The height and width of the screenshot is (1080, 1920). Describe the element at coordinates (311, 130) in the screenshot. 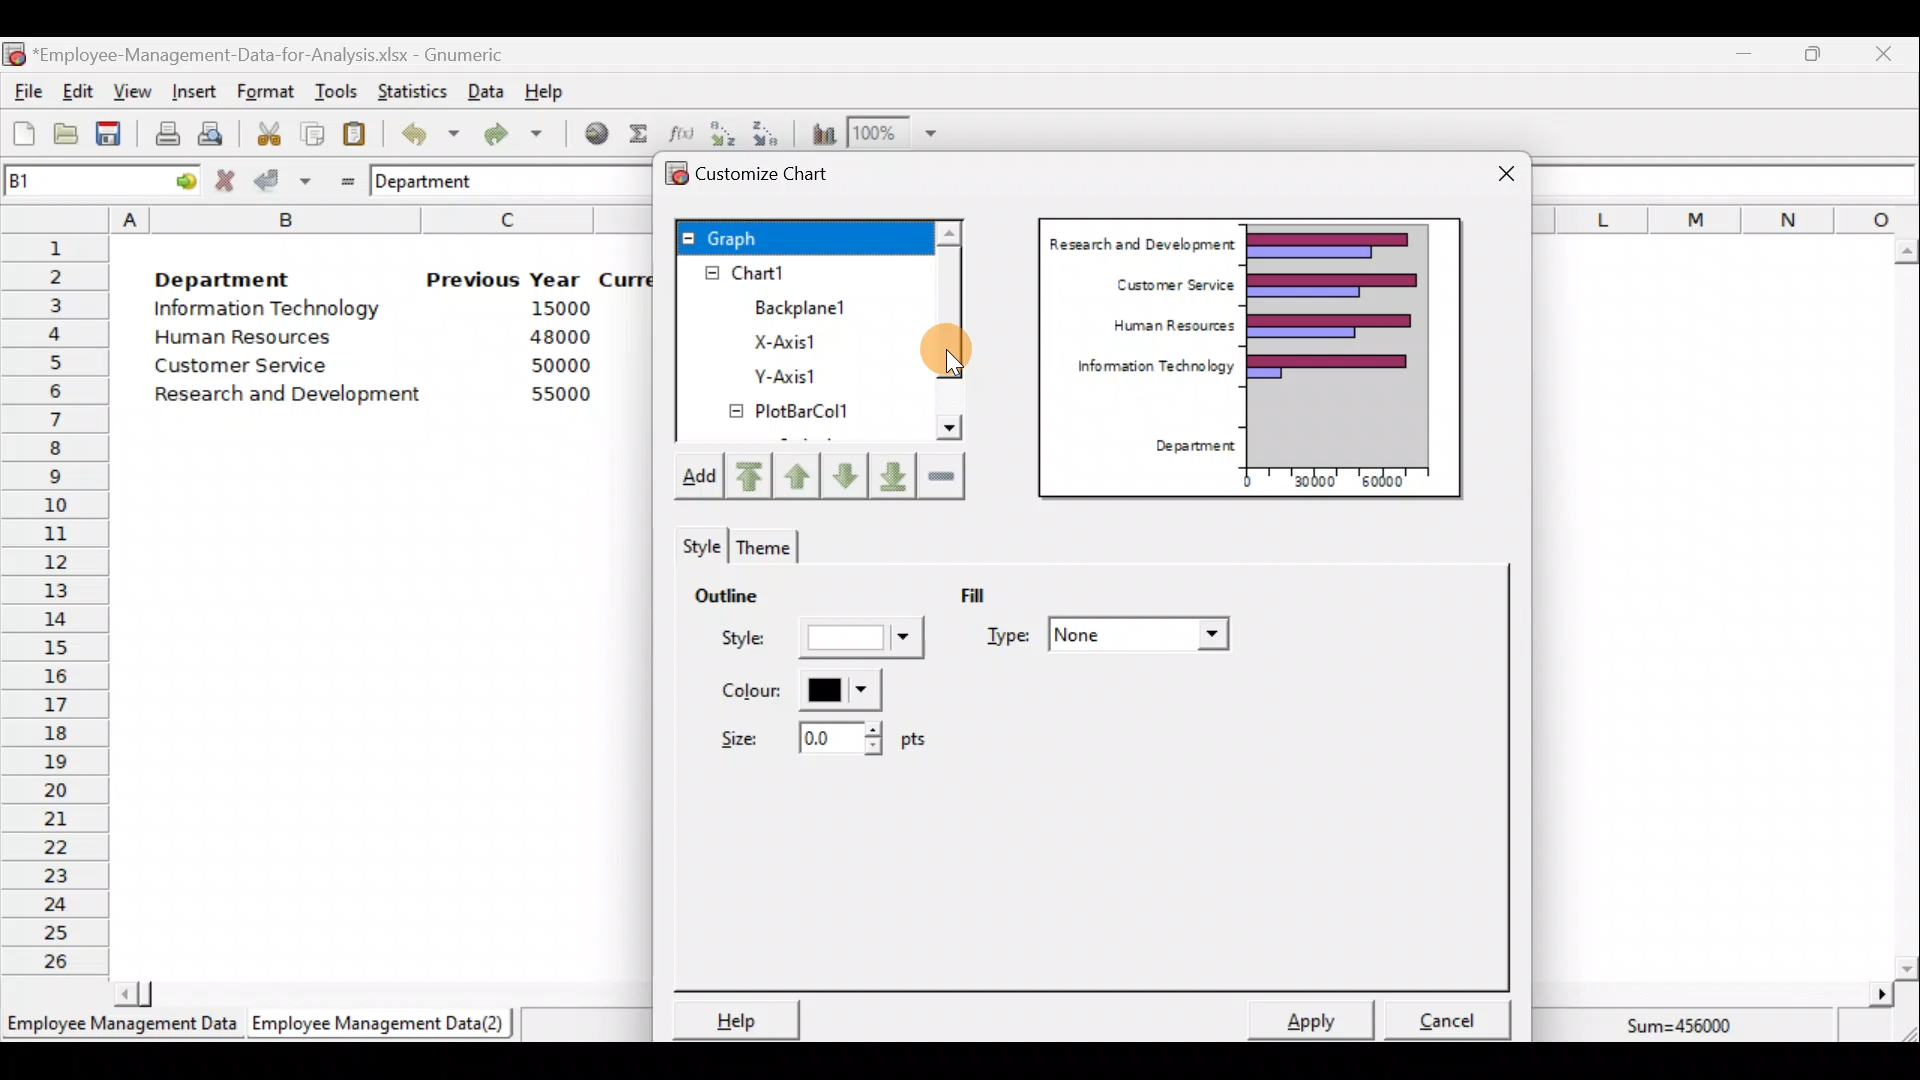

I see `Copy the selection` at that location.